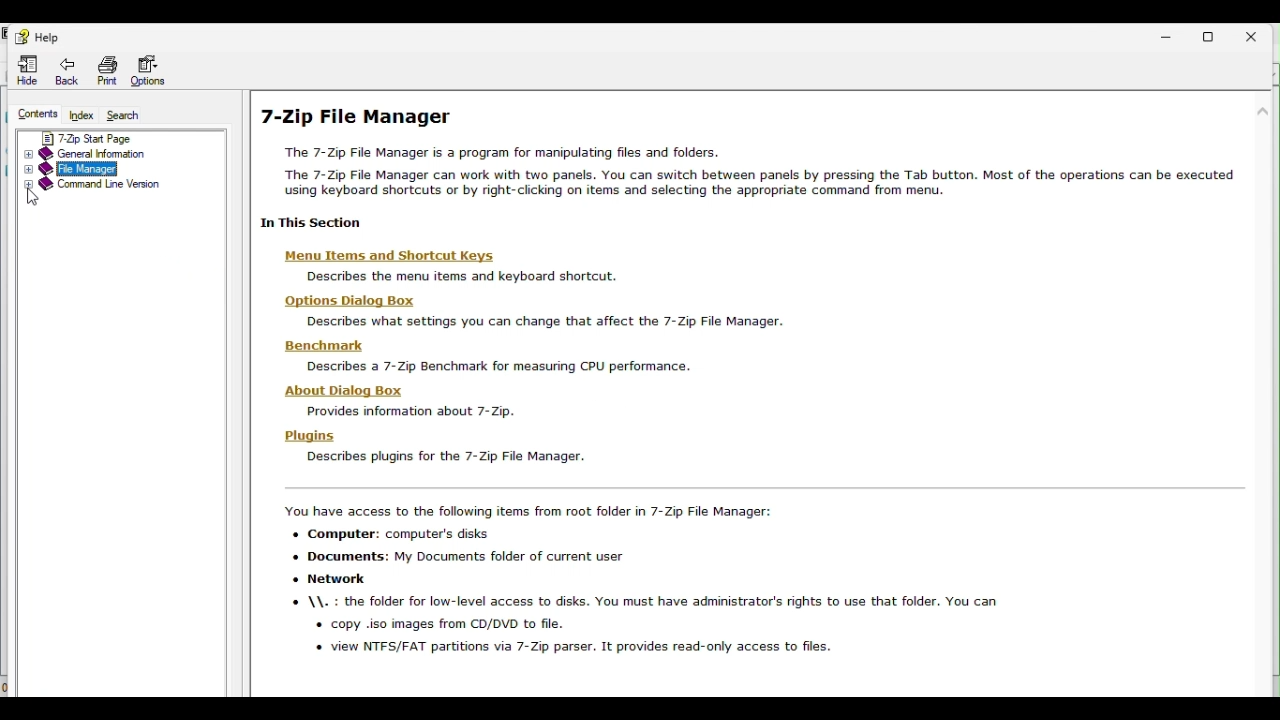 The image size is (1280, 720). Describe the element at coordinates (115, 138) in the screenshot. I see `7 zip star page` at that location.